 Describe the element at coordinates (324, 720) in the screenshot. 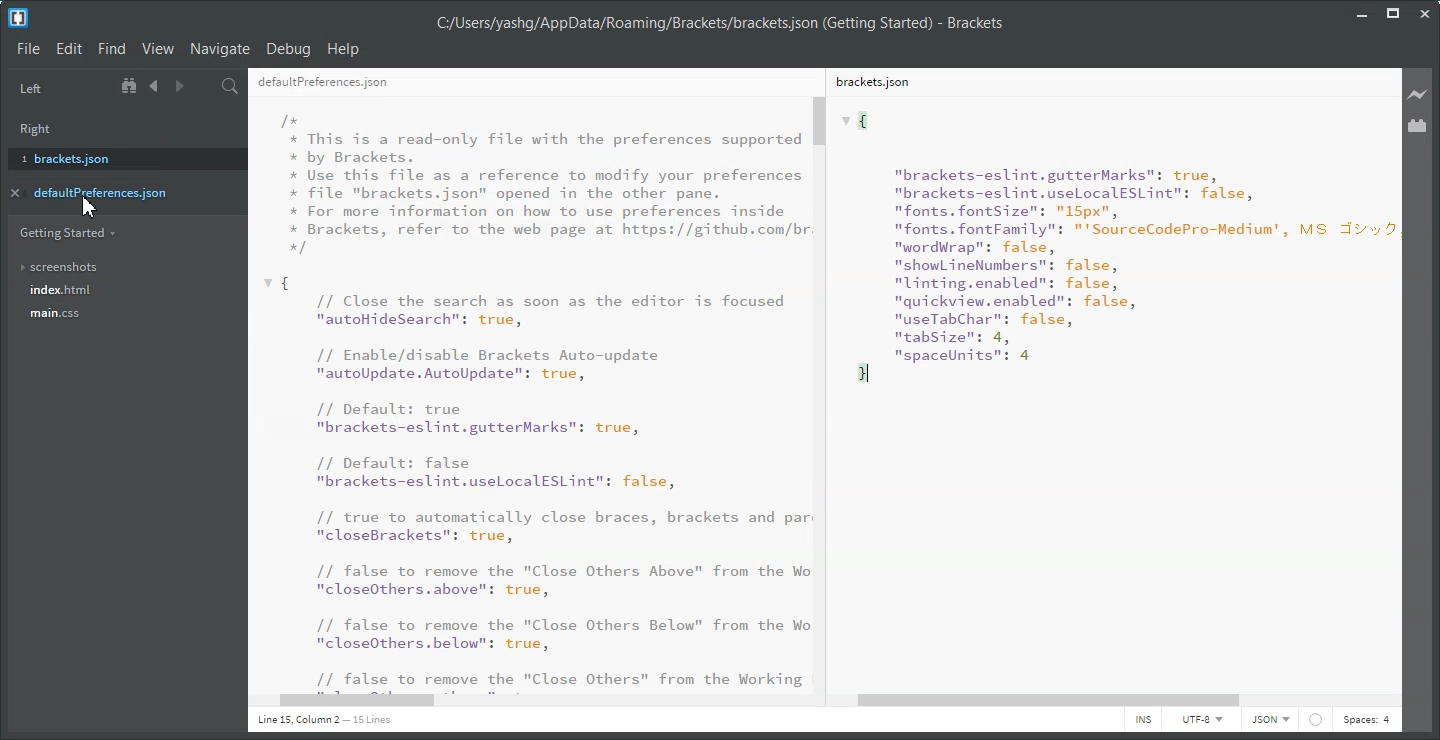

I see `Text` at that location.